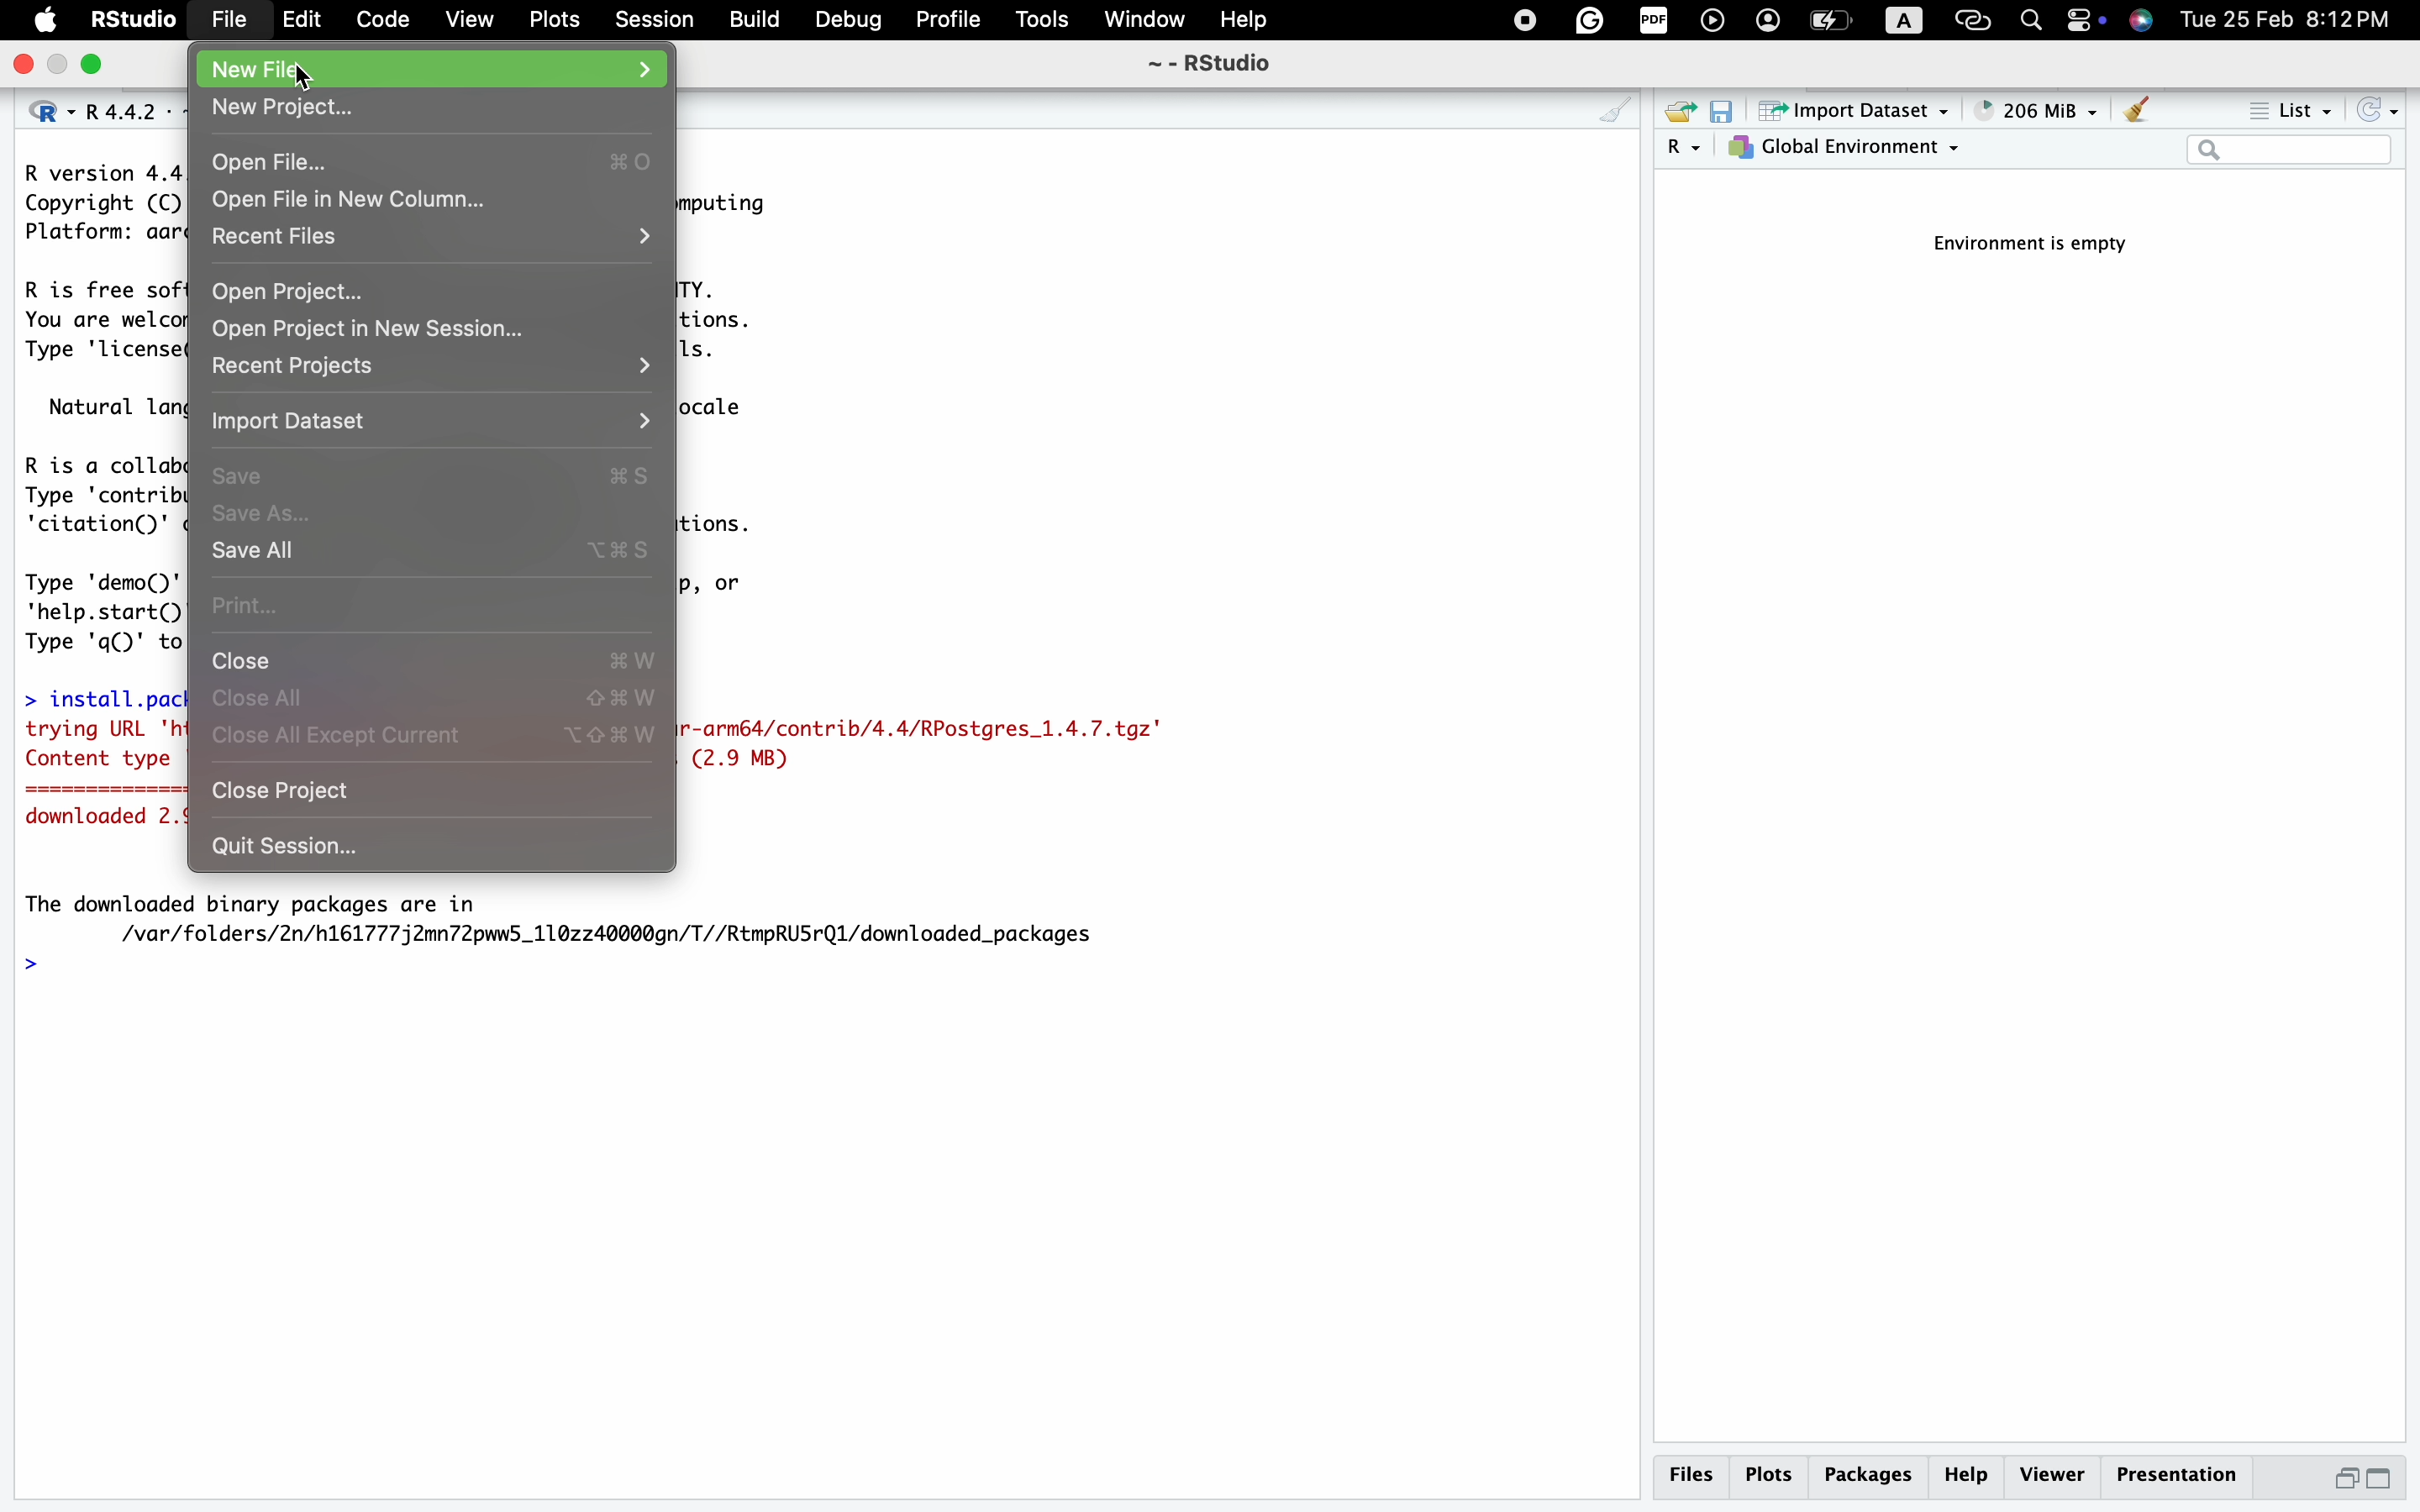  Describe the element at coordinates (100, 820) in the screenshot. I see `downloaded 2.9 MB` at that location.